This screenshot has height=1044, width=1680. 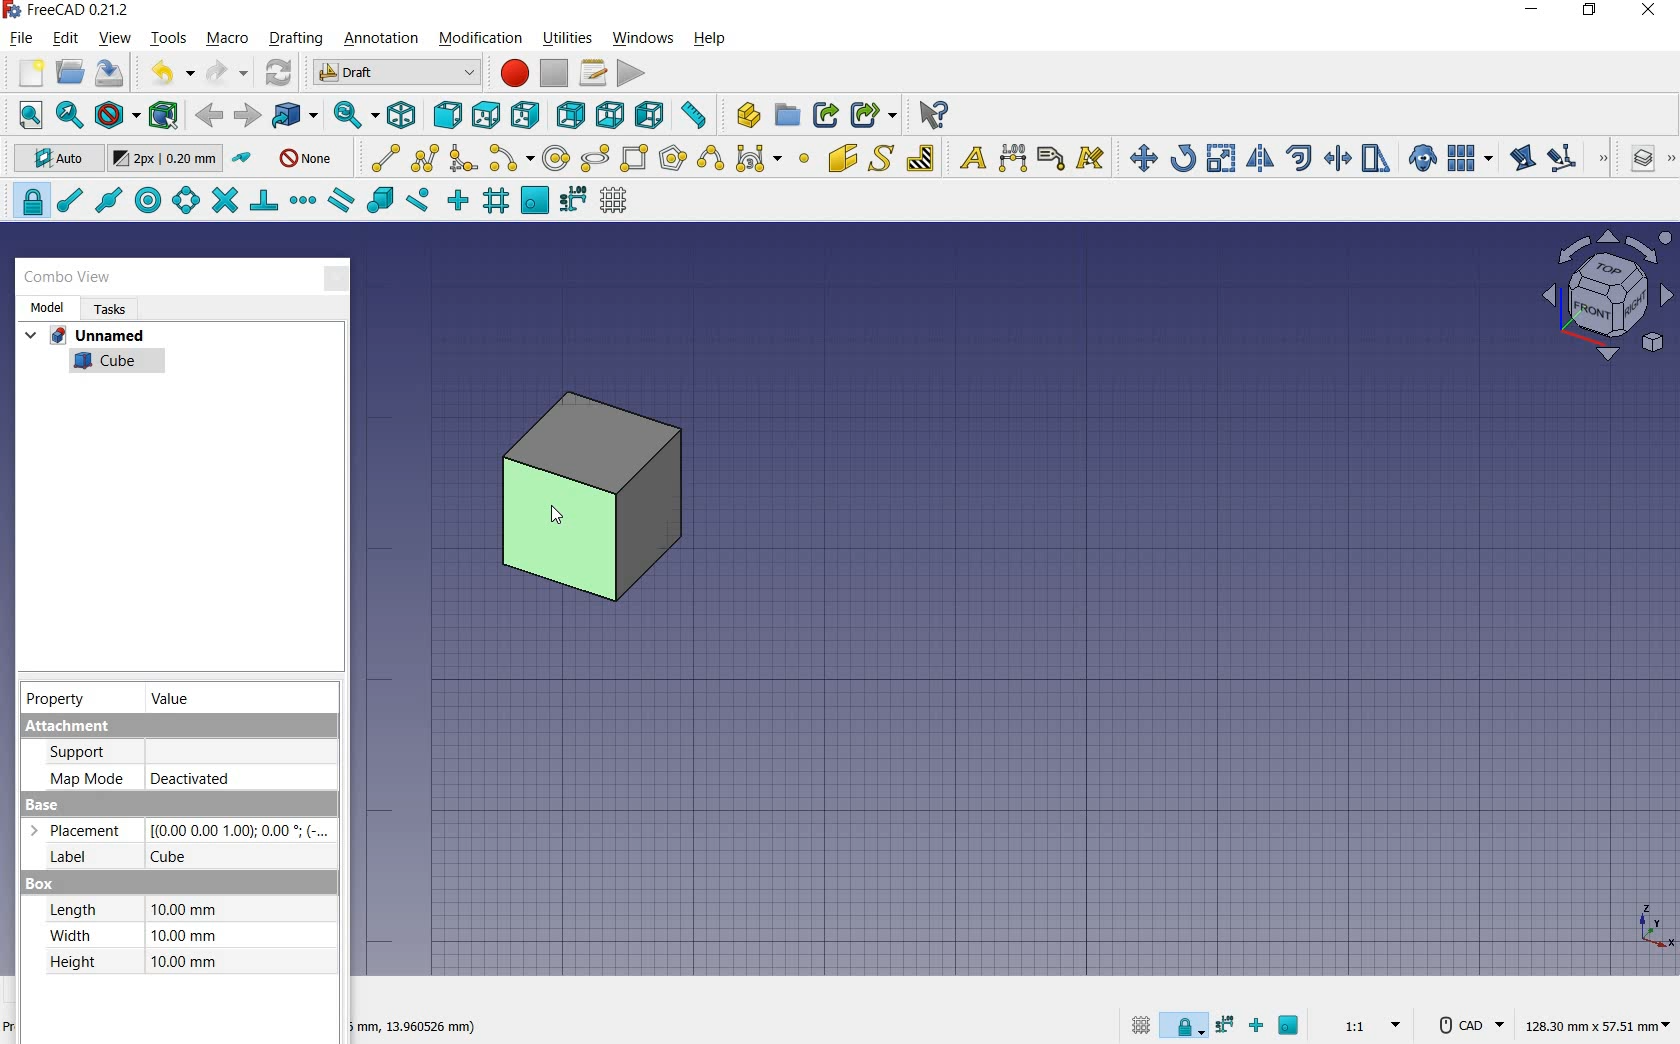 I want to click on label, so click(x=1051, y=158).